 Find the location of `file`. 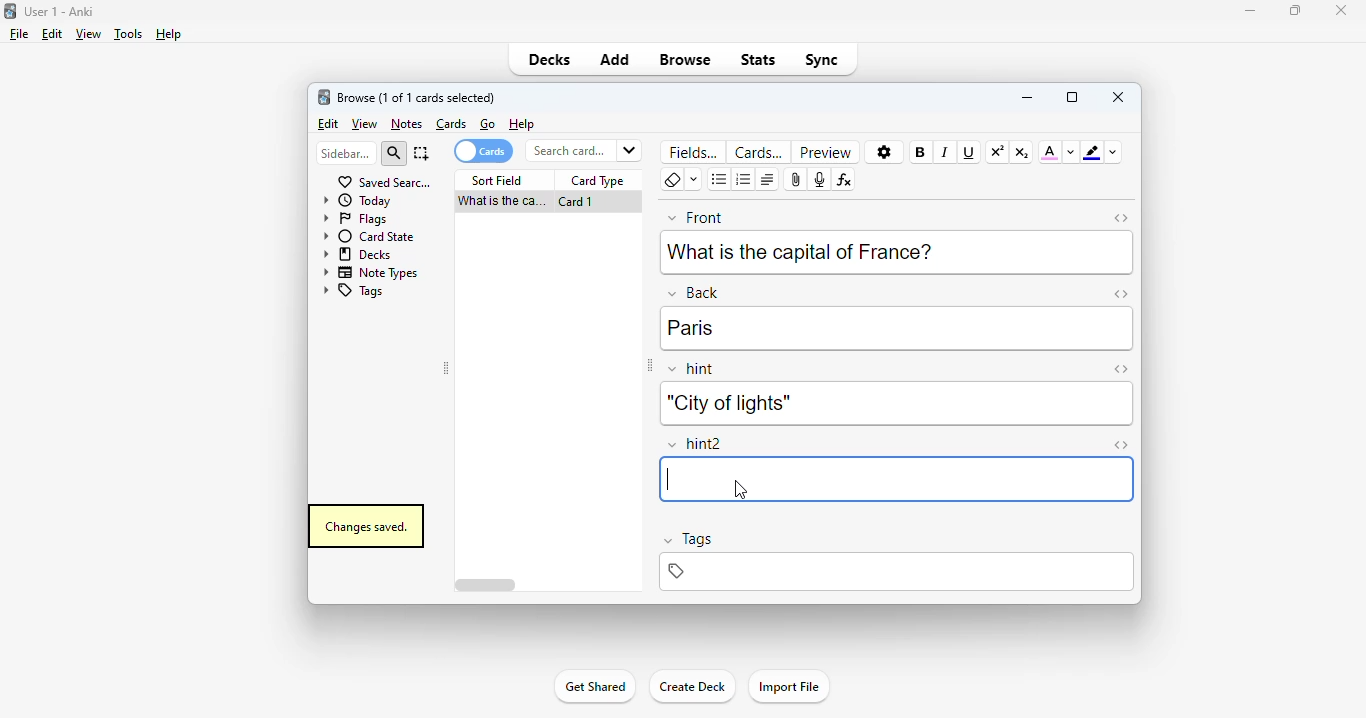

file is located at coordinates (19, 34).